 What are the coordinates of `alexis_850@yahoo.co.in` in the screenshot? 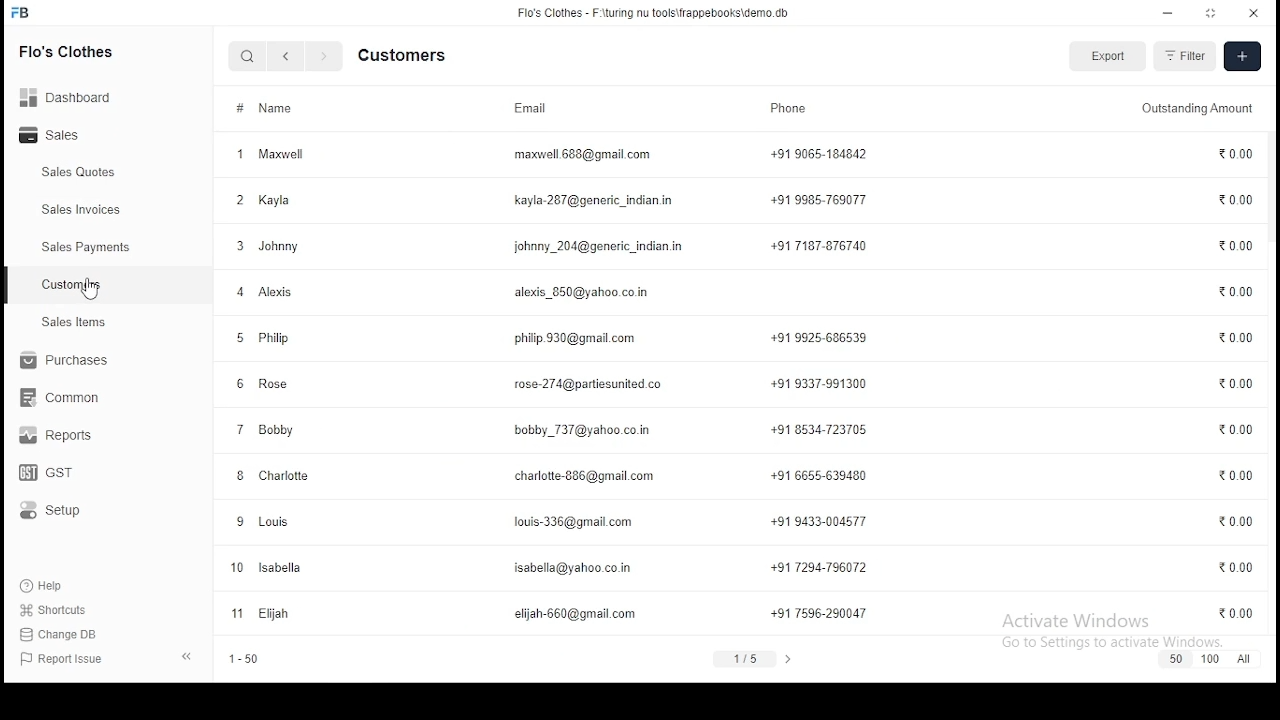 It's located at (582, 293).